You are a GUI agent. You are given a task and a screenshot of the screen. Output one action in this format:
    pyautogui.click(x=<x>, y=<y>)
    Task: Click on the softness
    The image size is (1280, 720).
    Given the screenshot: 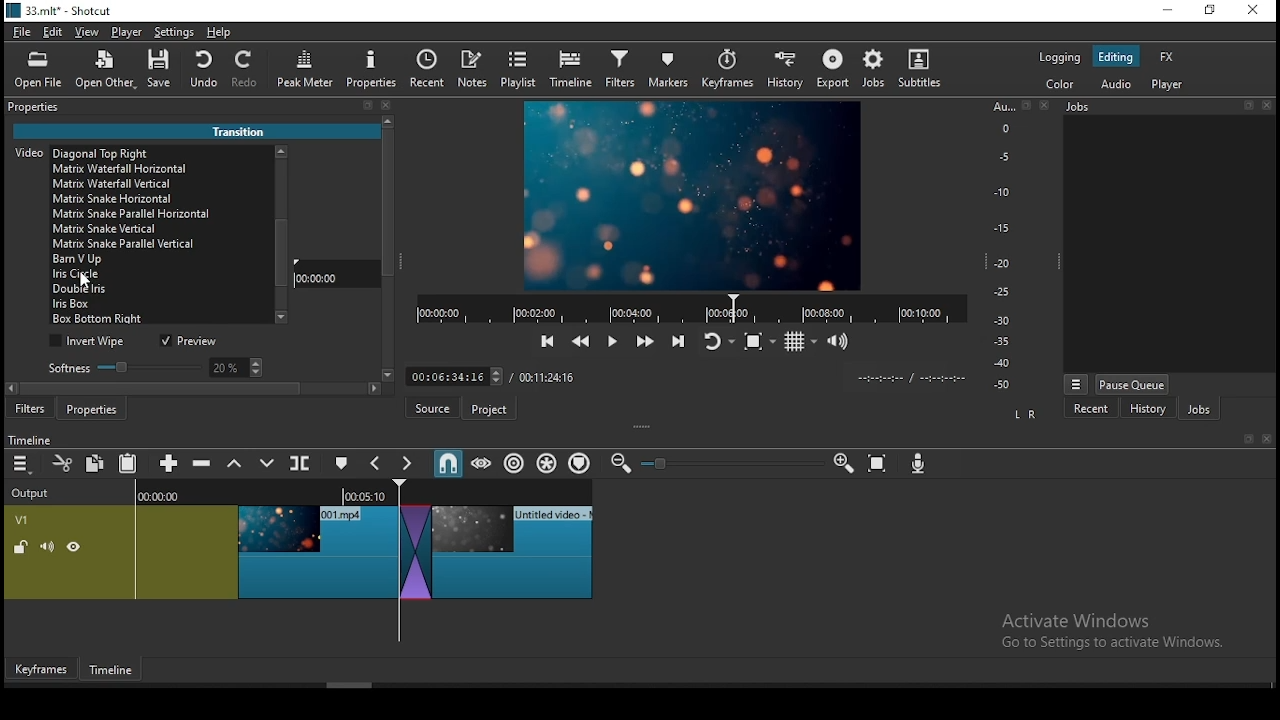 What is the action you would take?
    pyautogui.click(x=152, y=367)
    